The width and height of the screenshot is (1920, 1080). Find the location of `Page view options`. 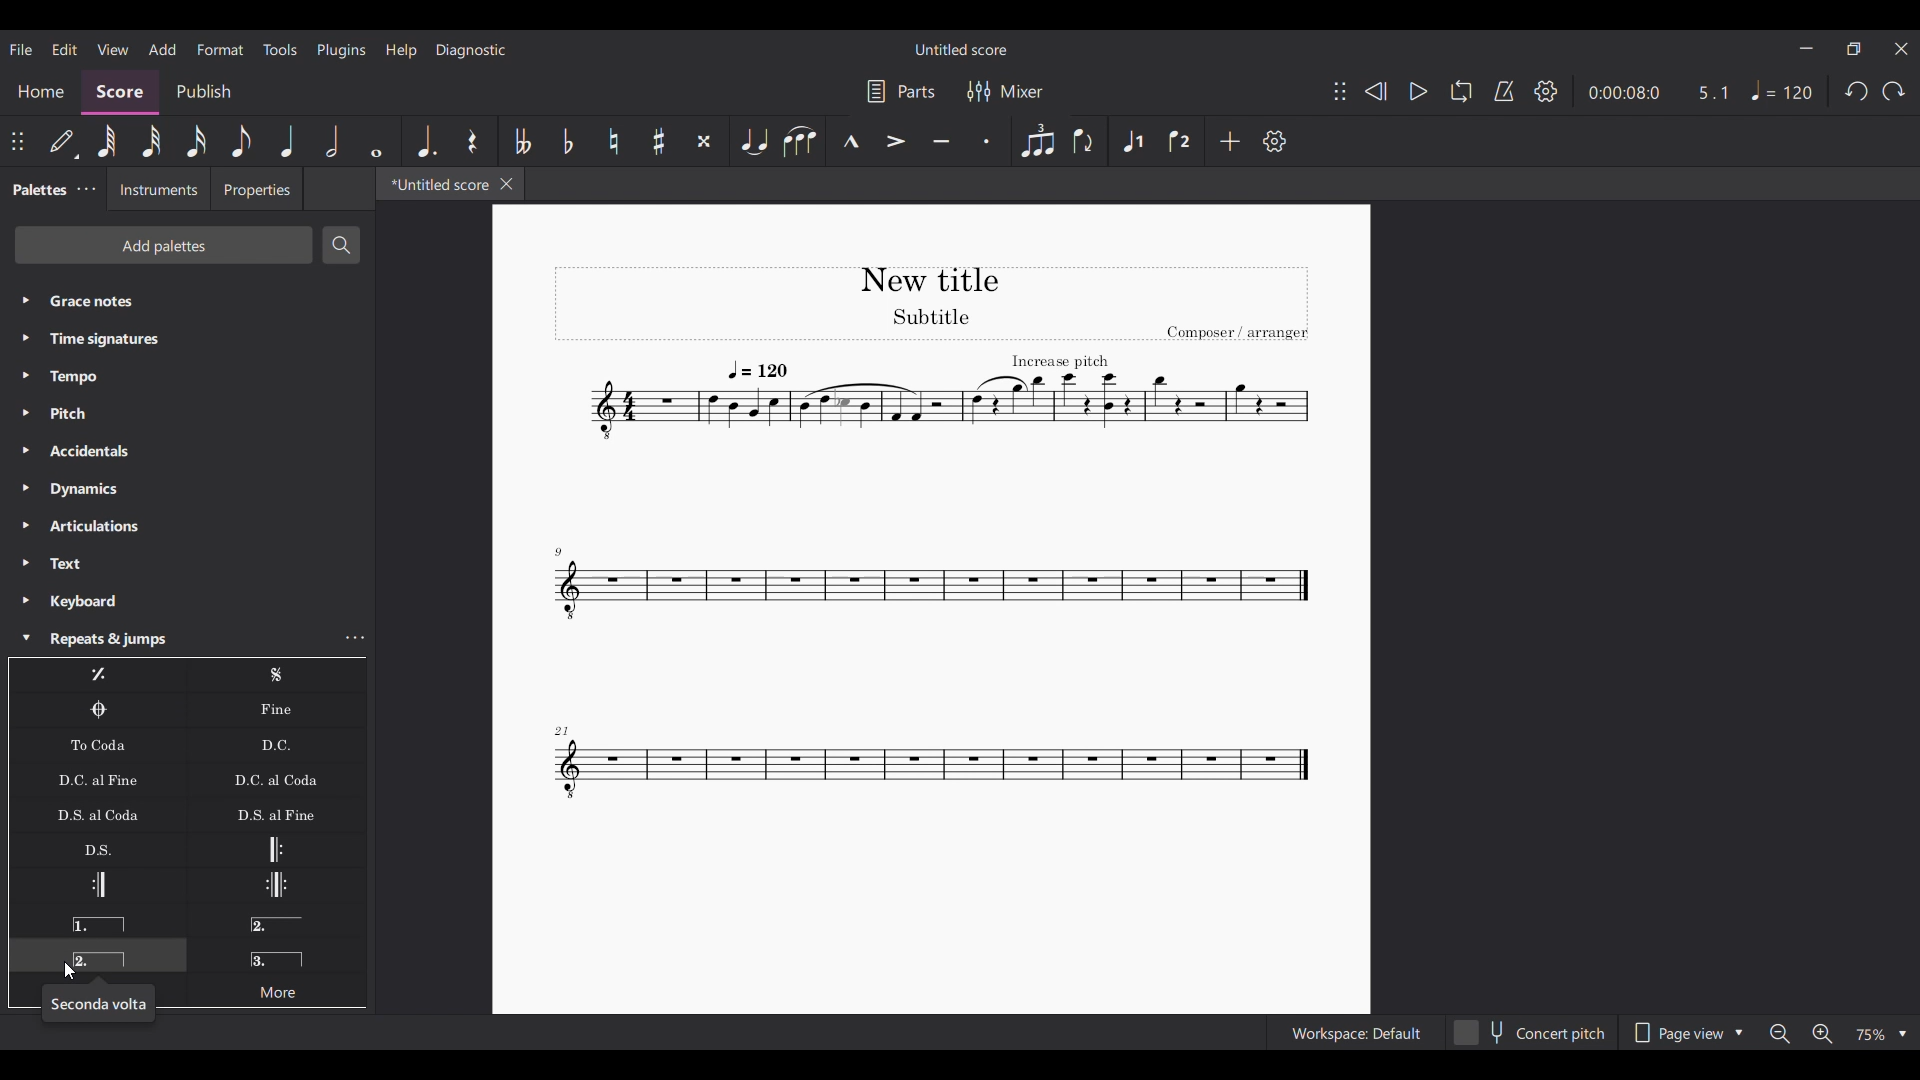

Page view options is located at coordinates (1686, 1032).